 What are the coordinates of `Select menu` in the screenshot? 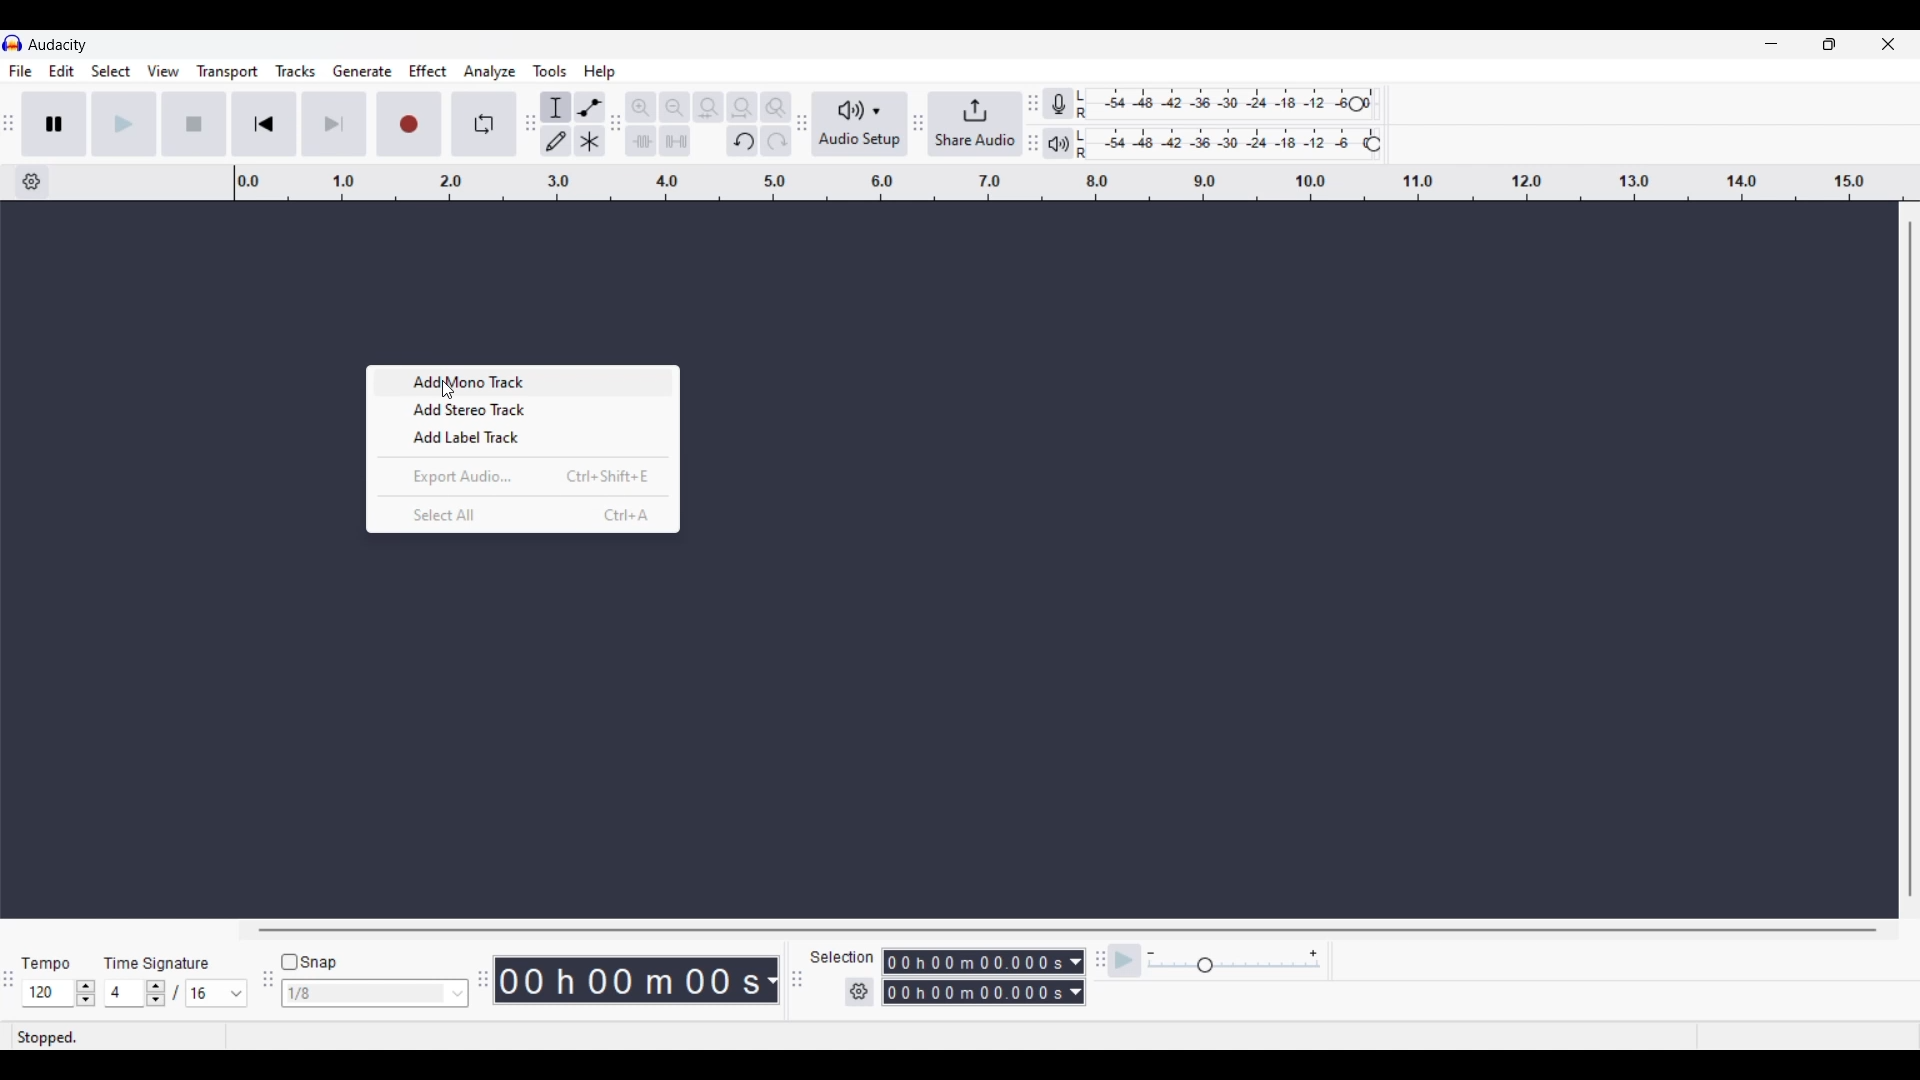 It's located at (111, 72).